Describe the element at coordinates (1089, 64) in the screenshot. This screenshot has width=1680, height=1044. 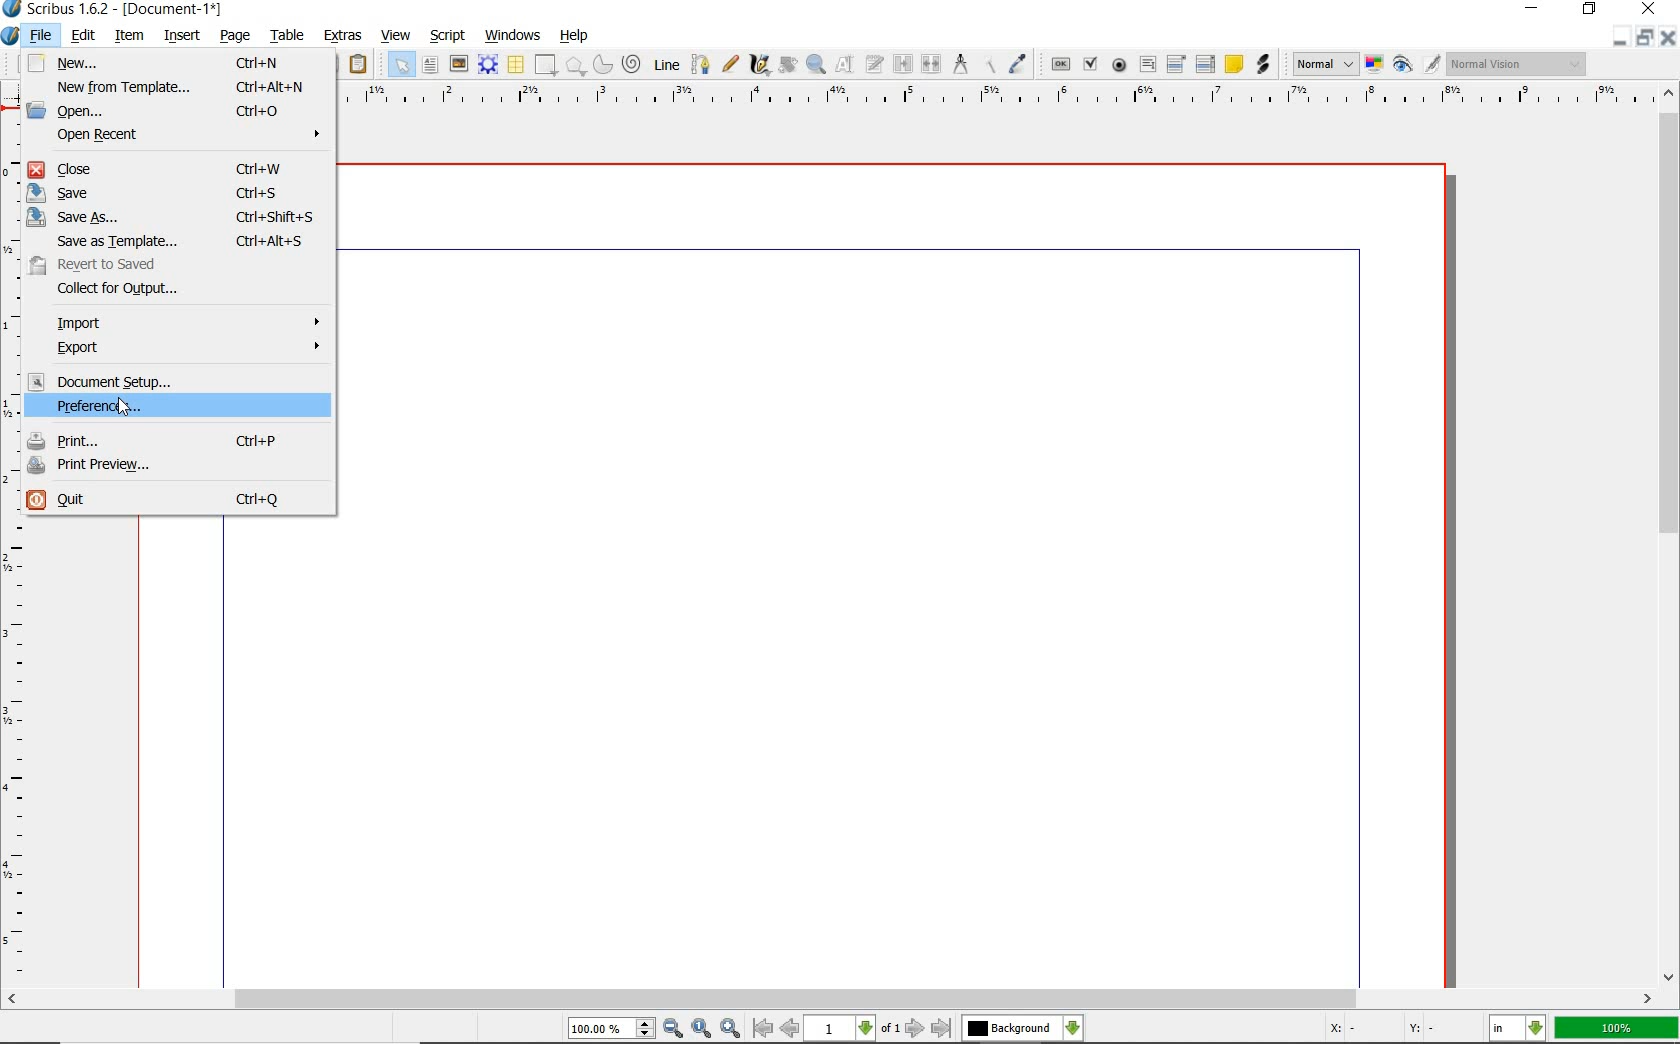
I see `pdf check box` at that location.